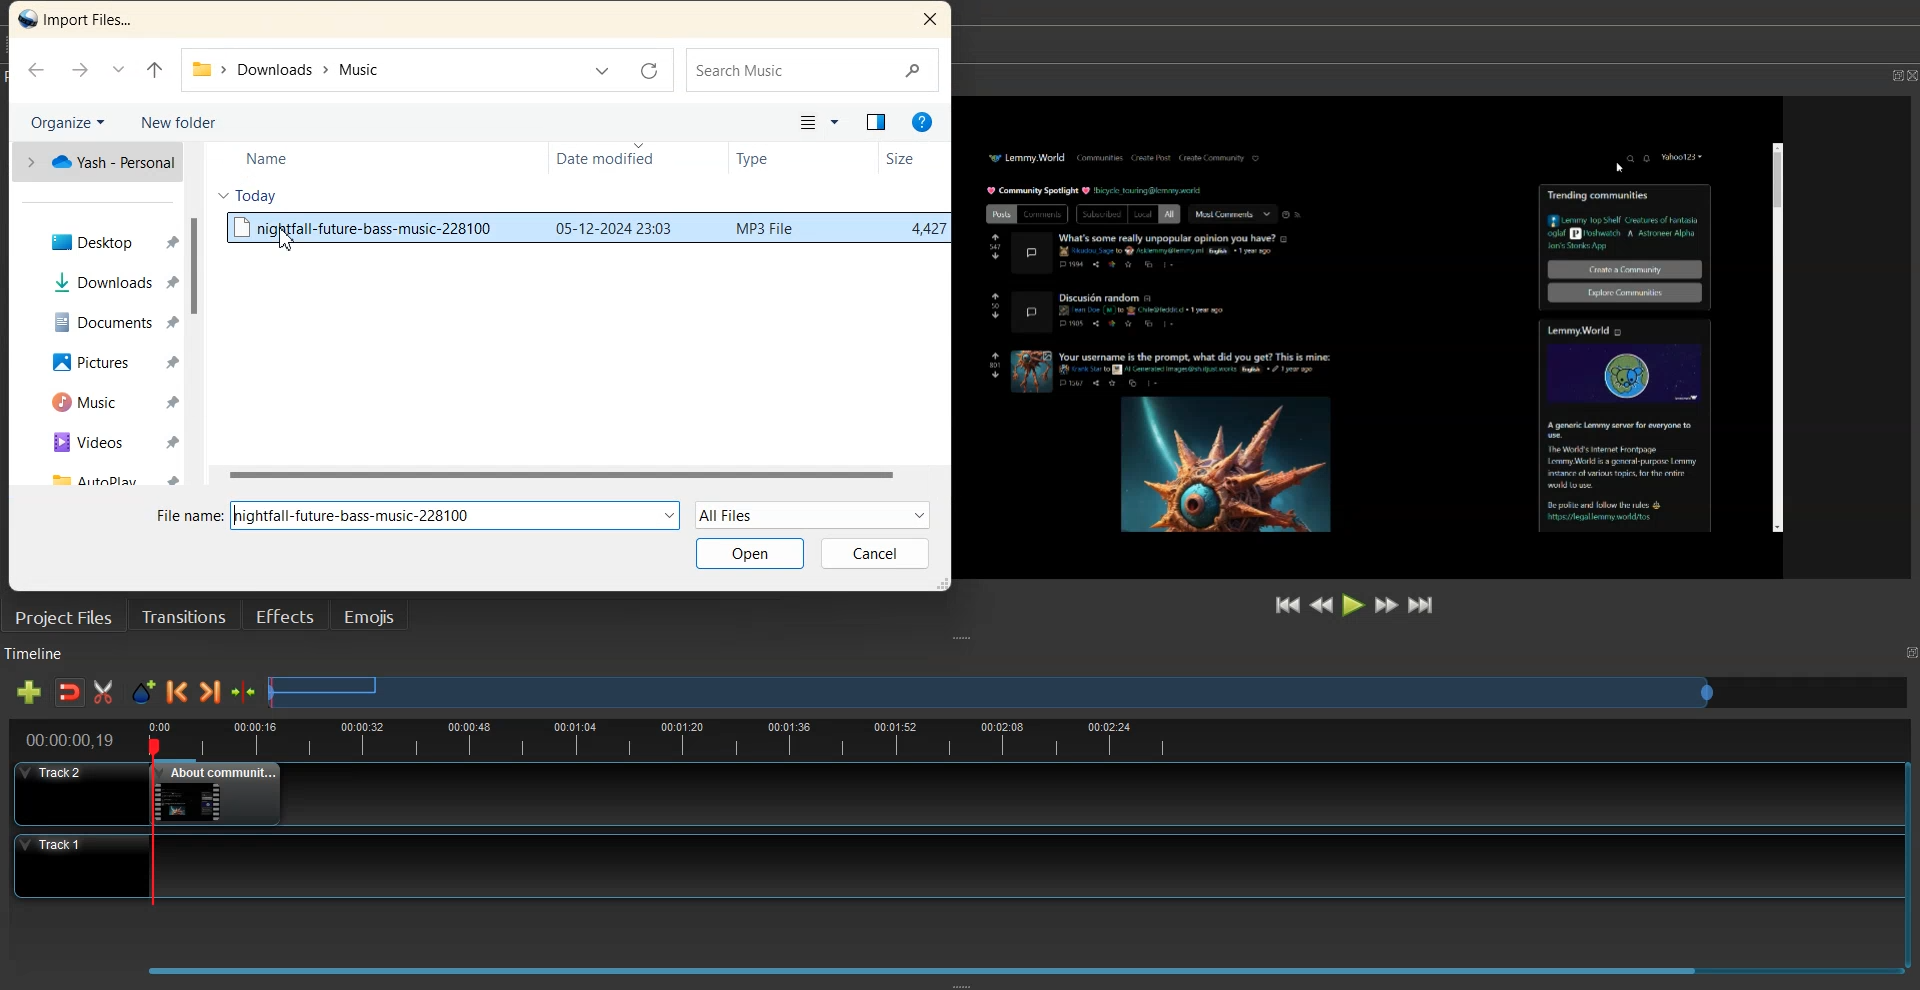 The width and height of the screenshot is (1920, 990). I want to click on Go Back, so click(36, 70).